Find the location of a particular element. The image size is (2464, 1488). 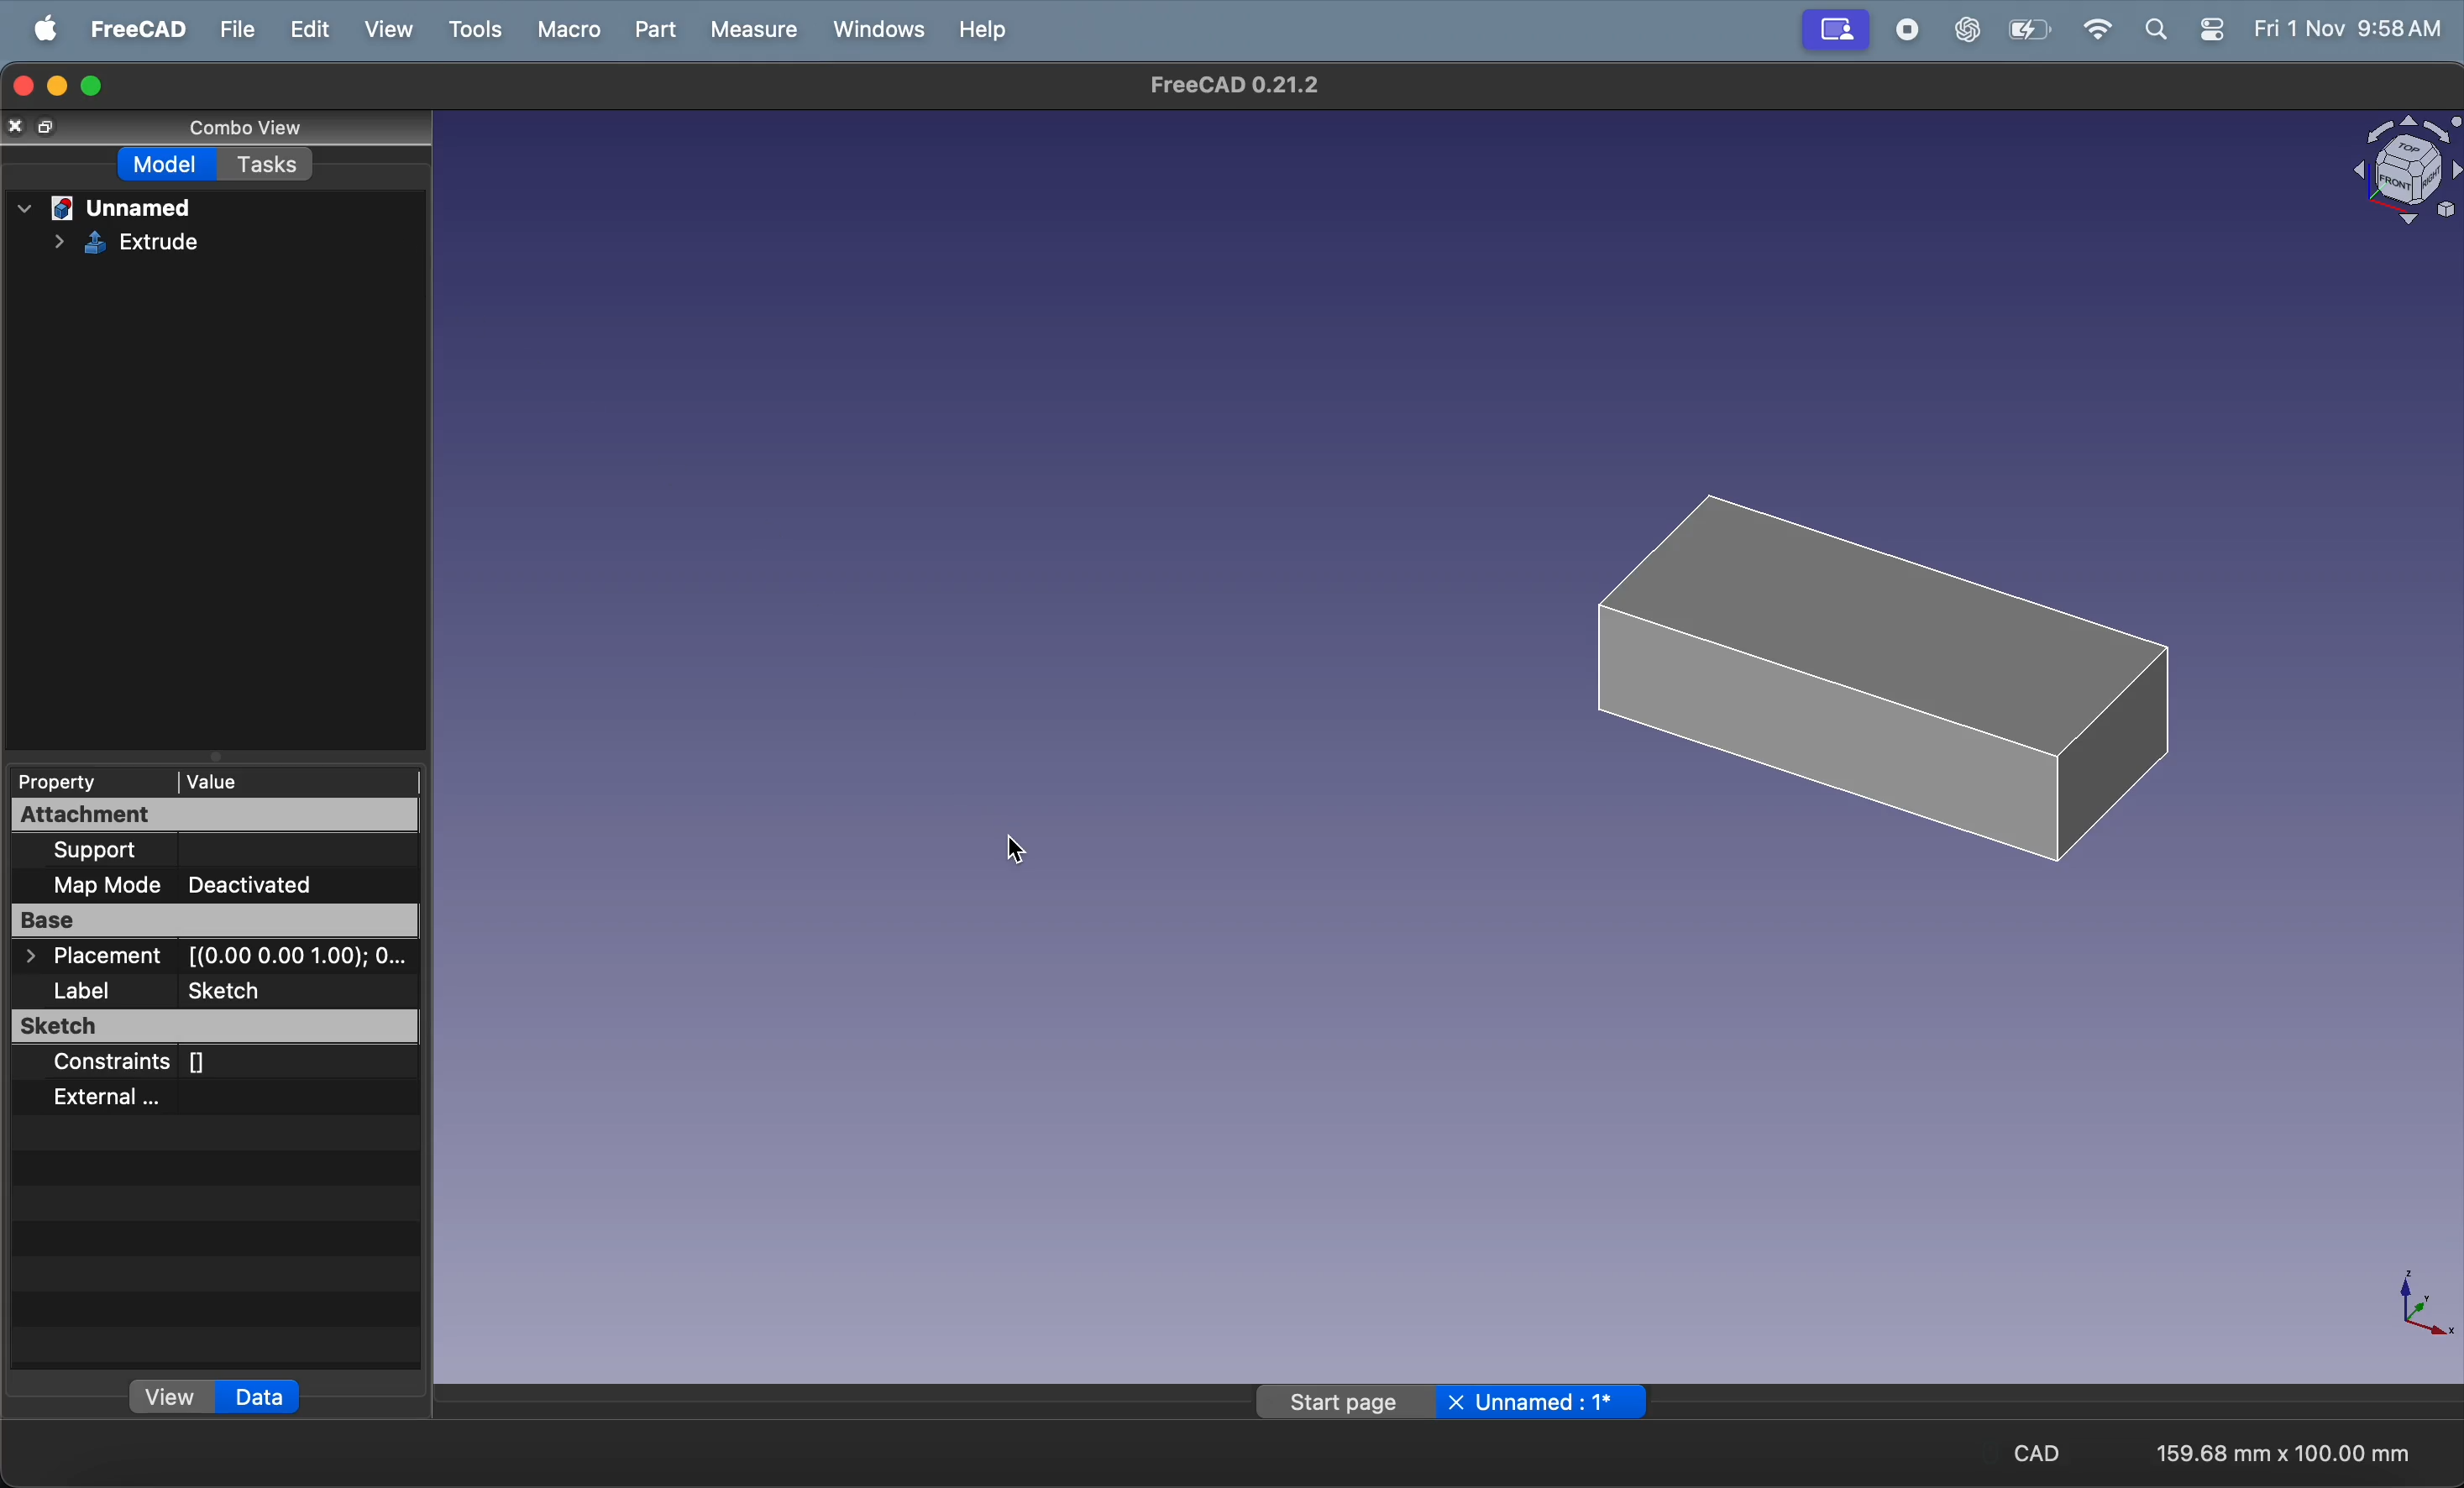

value is located at coordinates (273, 781).